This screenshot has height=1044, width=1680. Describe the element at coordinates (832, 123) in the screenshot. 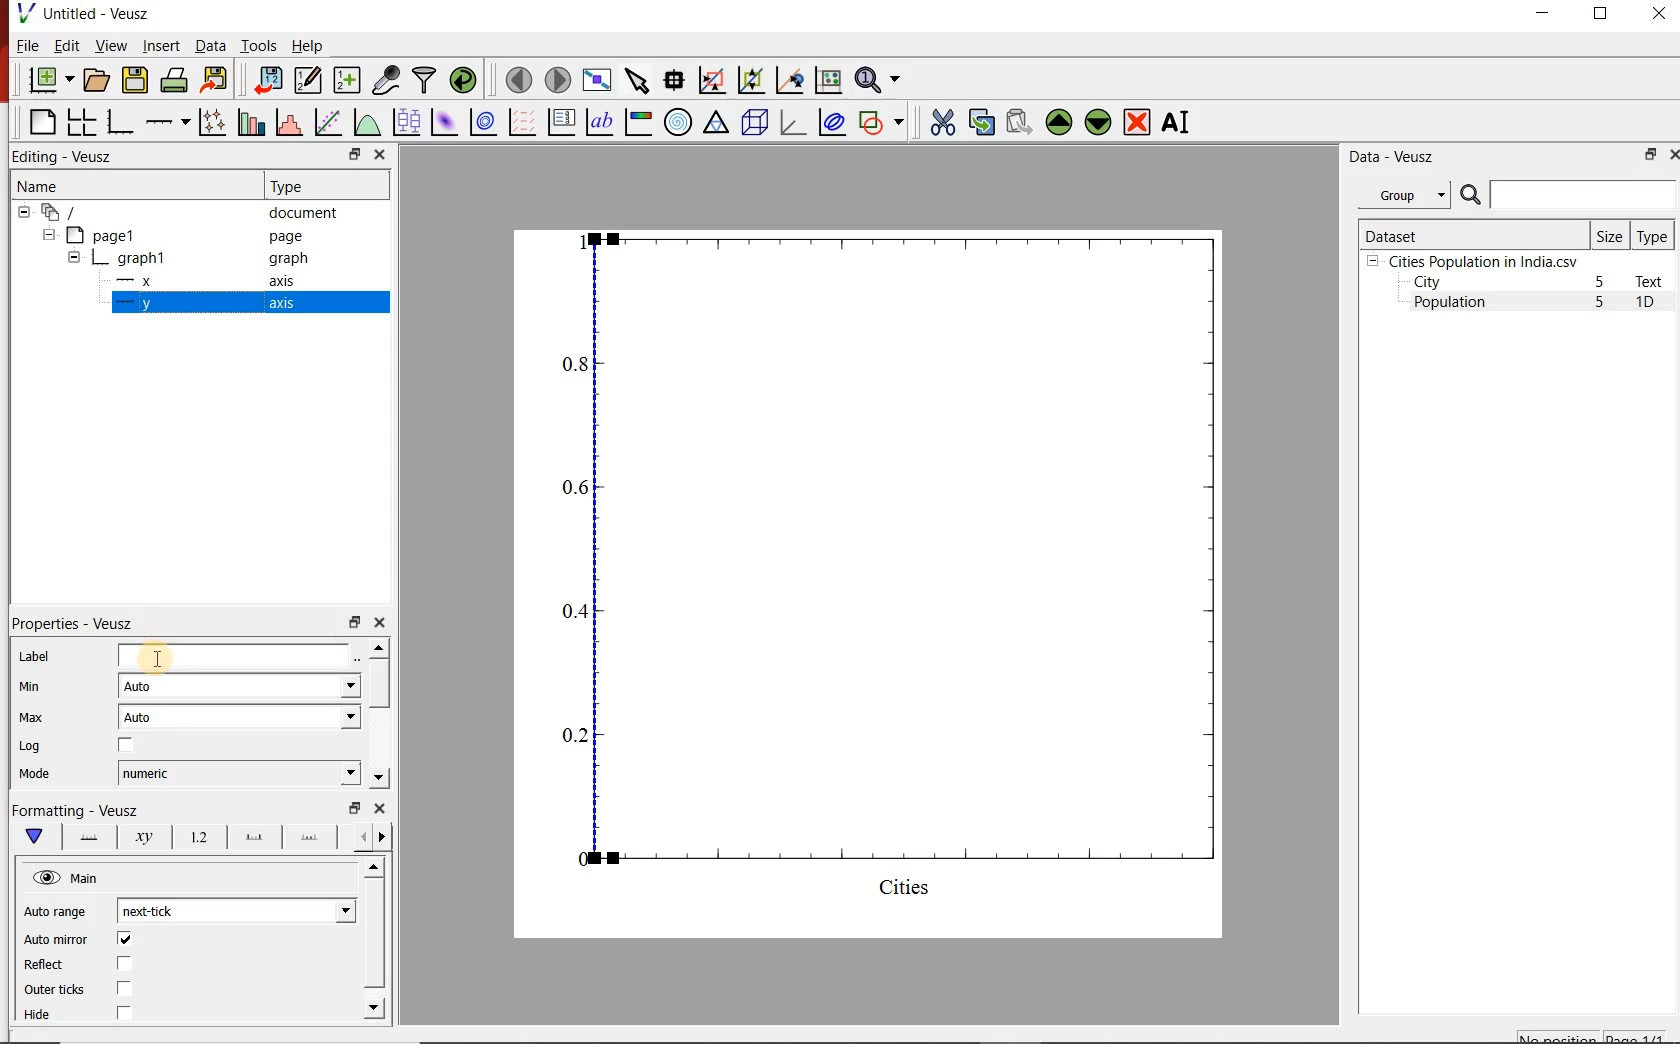

I see `plot covariance ellipses` at that location.